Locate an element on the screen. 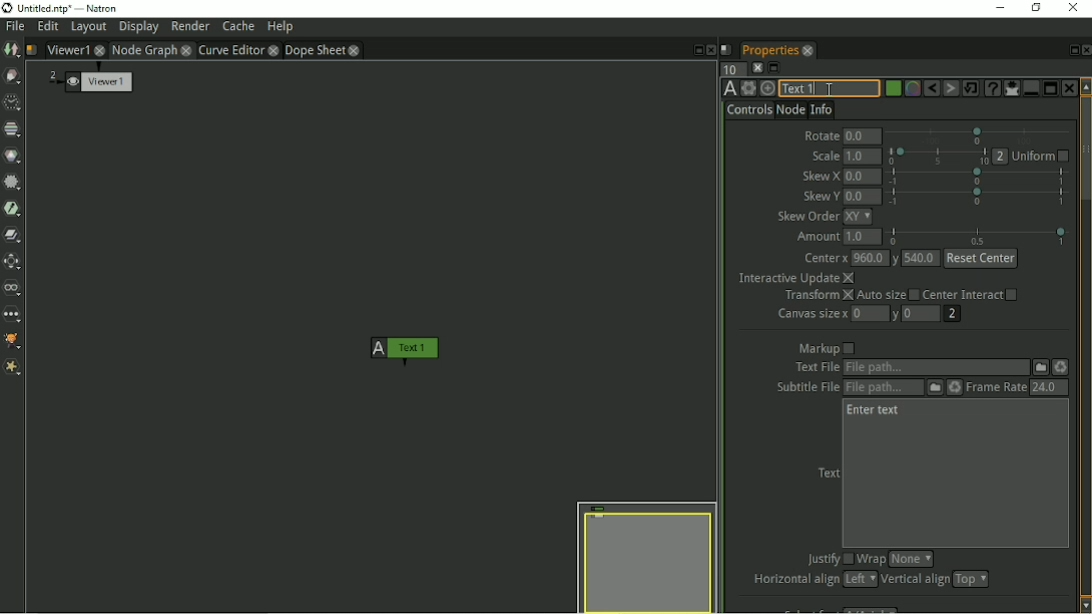  Time is located at coordinates (12, 103).